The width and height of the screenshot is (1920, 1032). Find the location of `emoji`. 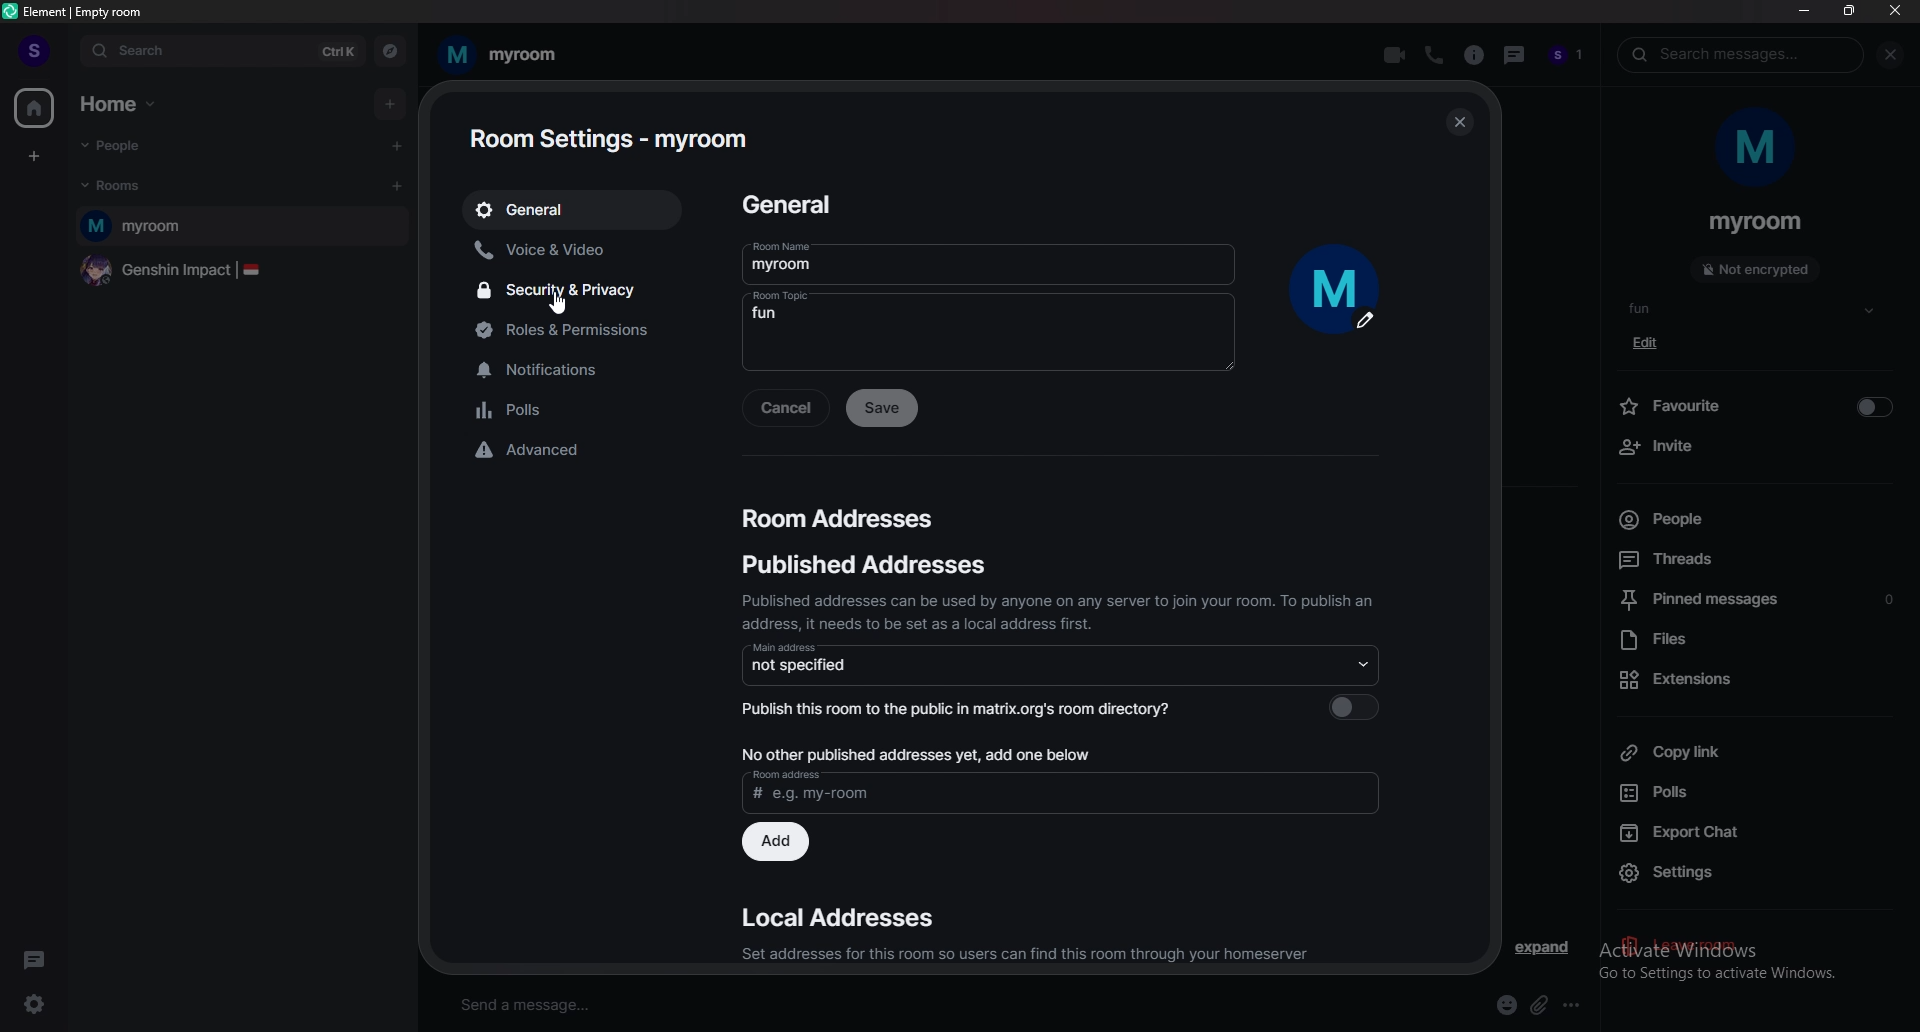

emoji is located at coordinates (1506, 1006).